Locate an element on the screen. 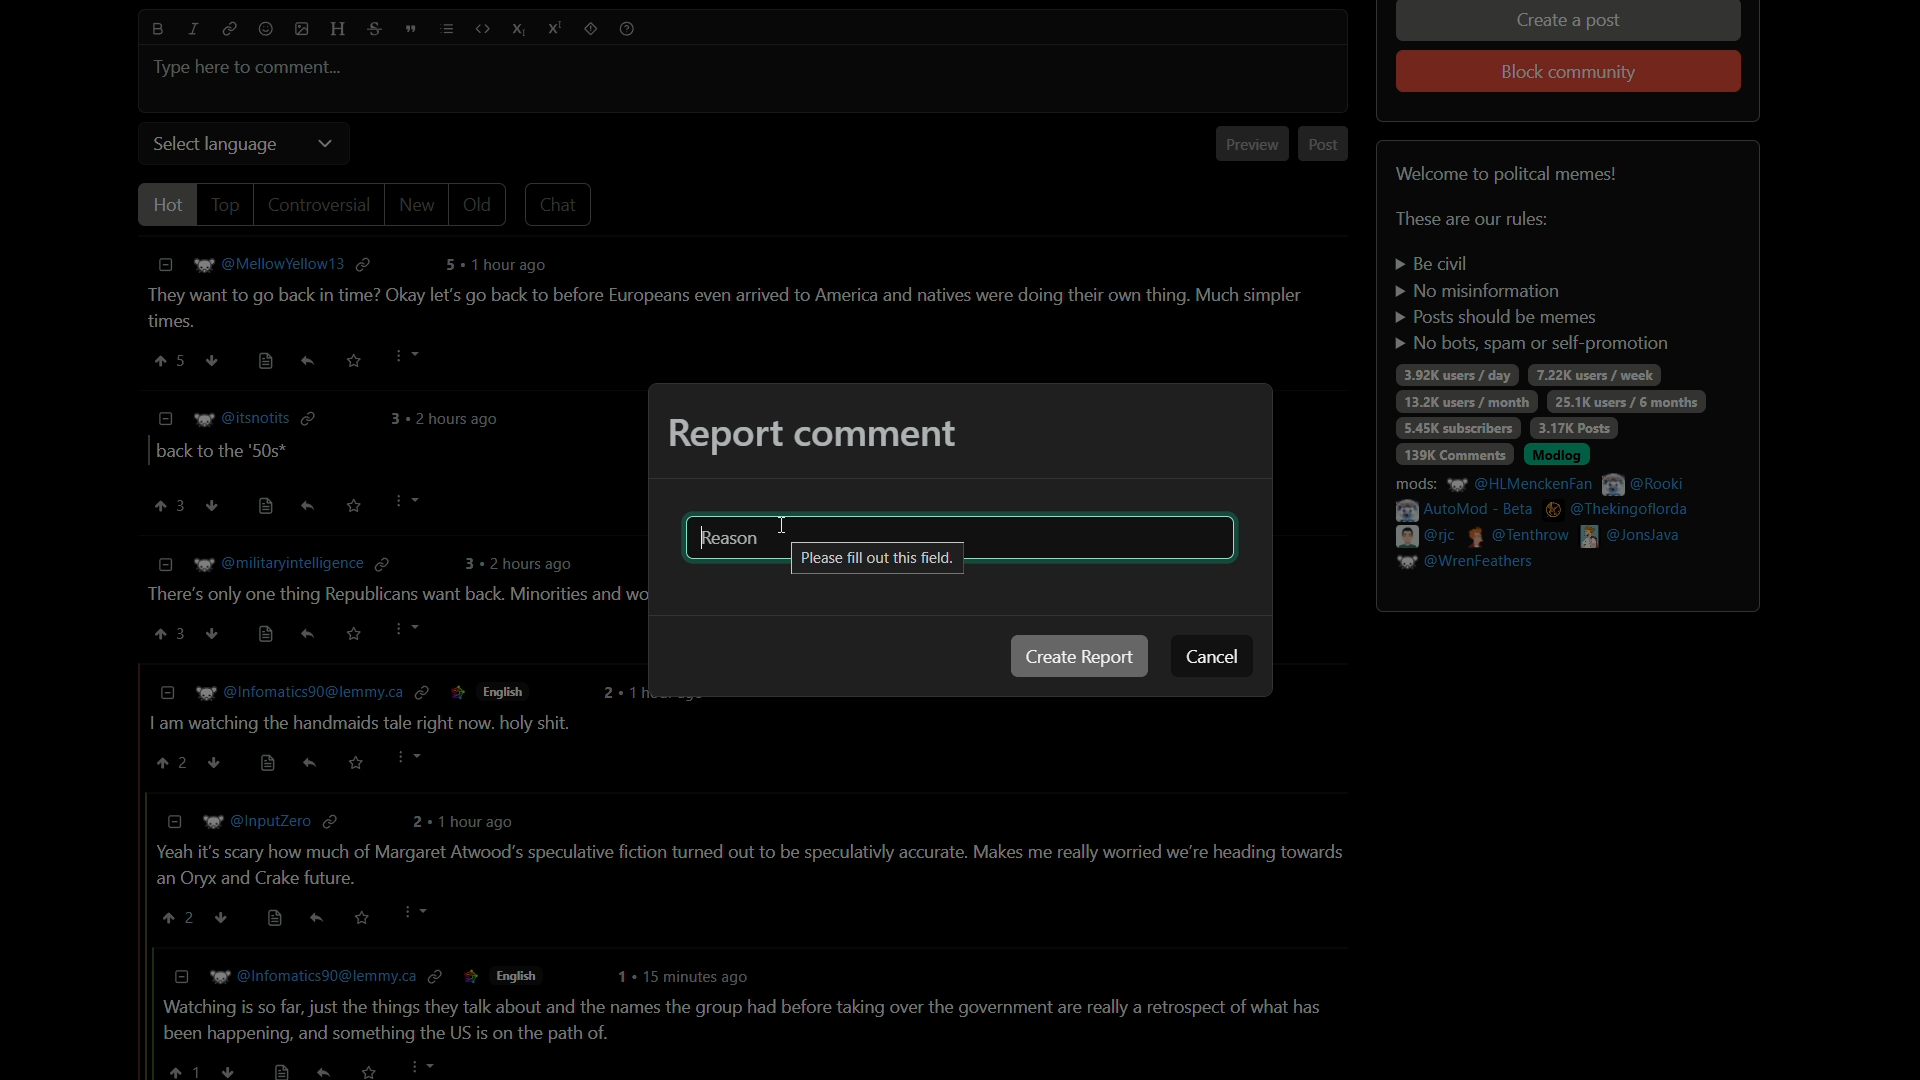 Image resolution: width=1920 pixels, height=1080 pixels. italic is located at coordinates (195, 29).